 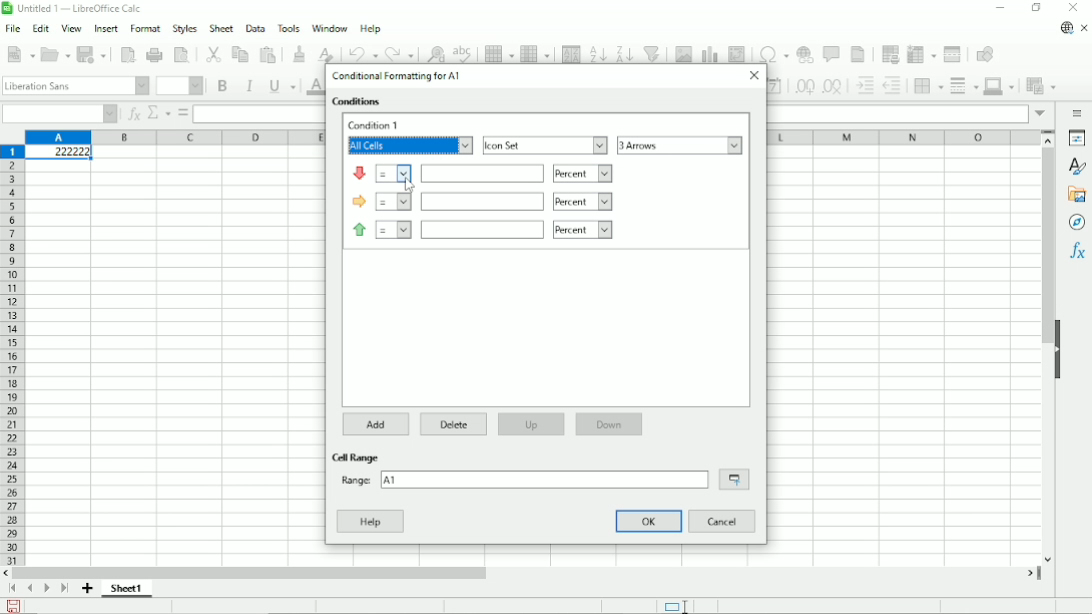 What do you see at coordinates (325, 53) in the screenshot?
I see `Clear direct formatting` at bounding box center [325, 53].